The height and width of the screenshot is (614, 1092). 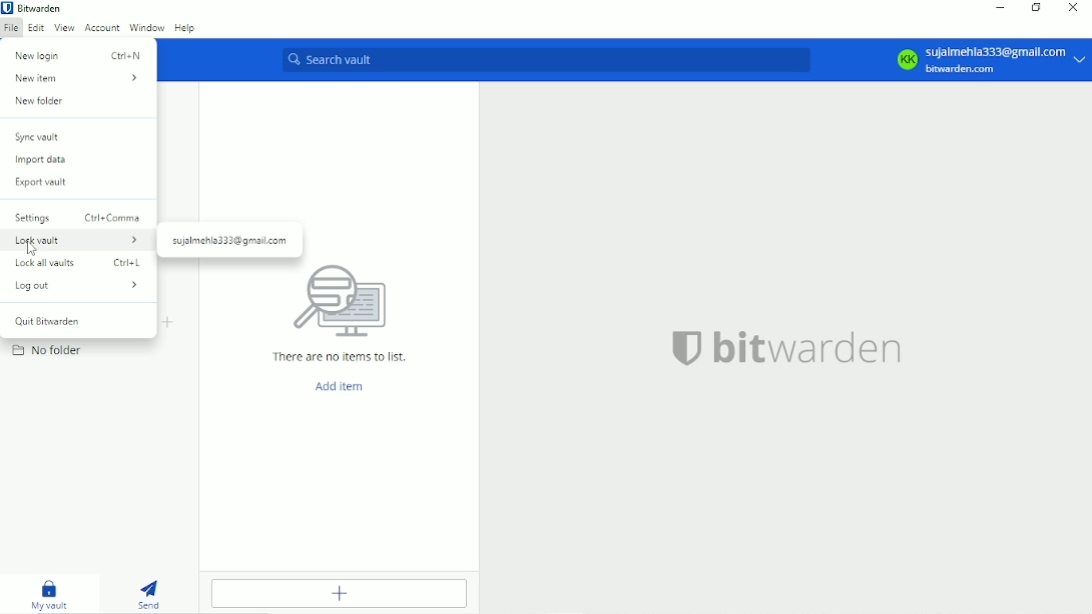 I want to click on sujalmehla333@gmall.com   bitwarden.com, so click(x=993, y=60).